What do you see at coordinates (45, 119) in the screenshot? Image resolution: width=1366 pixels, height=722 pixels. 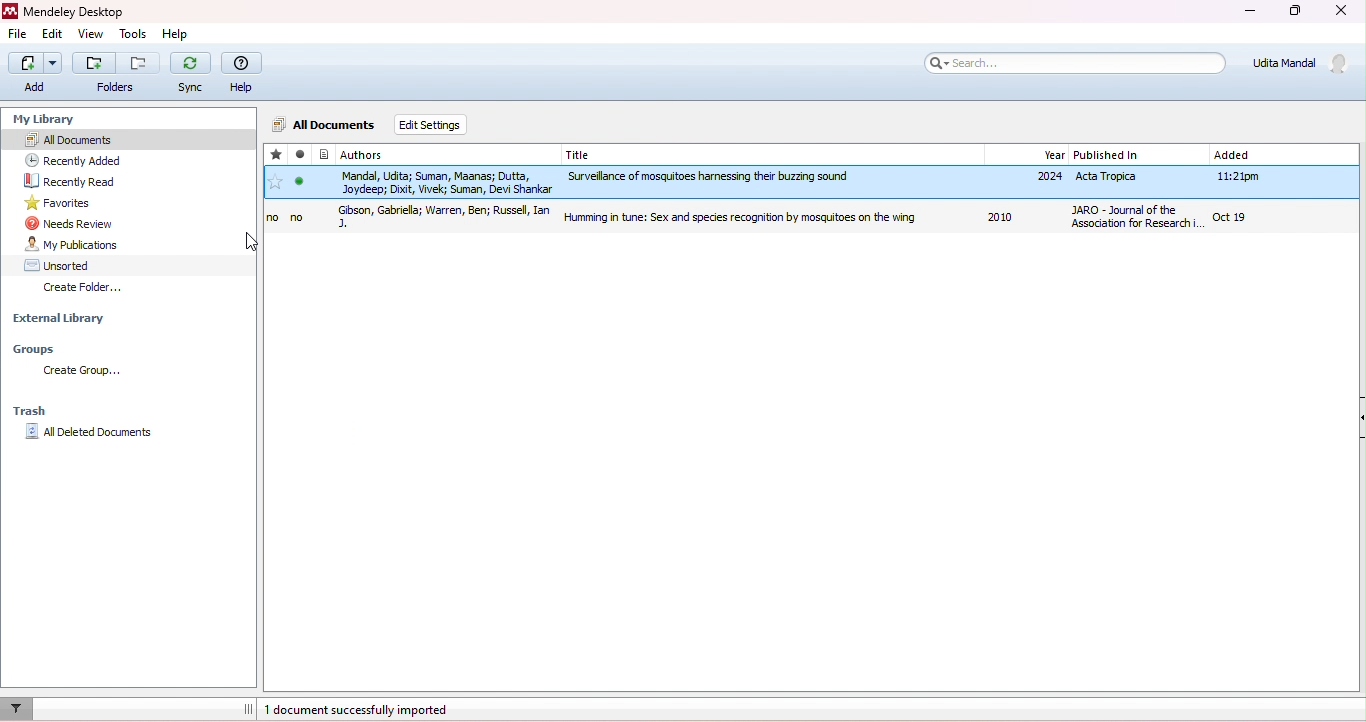 I see `my library` at bounding box center [45, 119].